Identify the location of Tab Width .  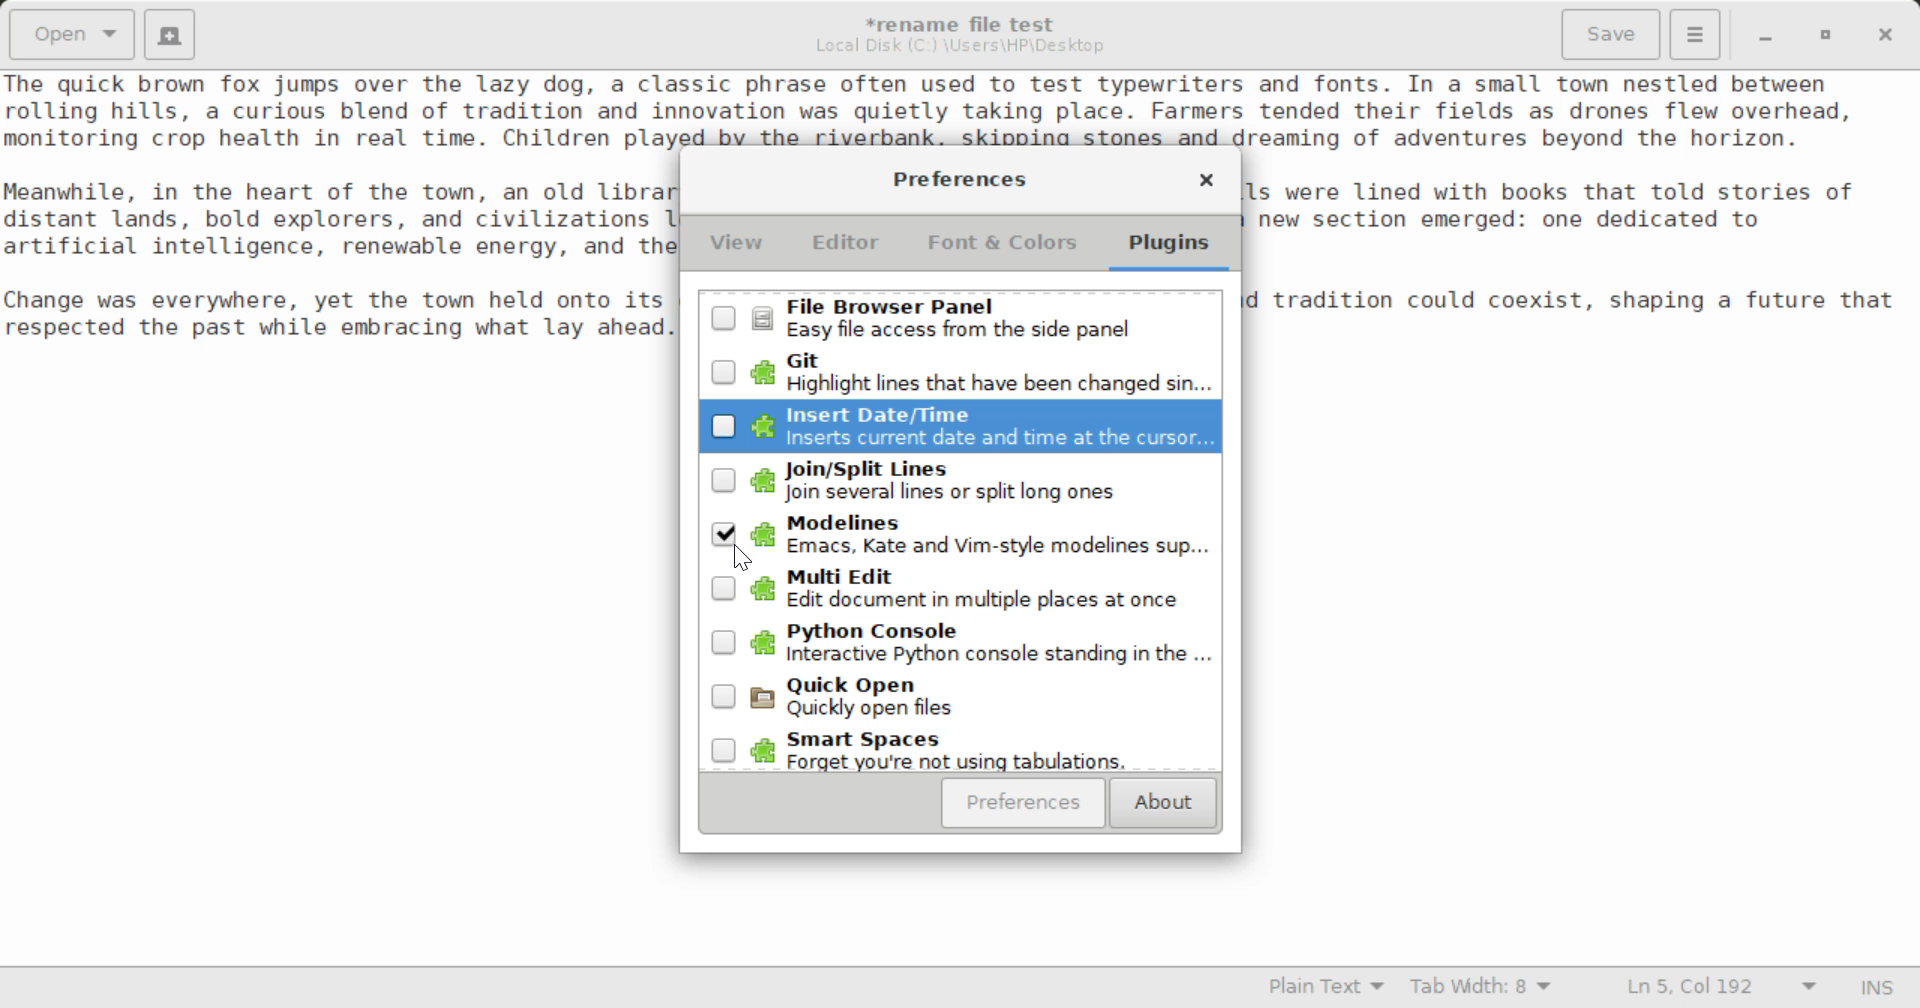
(1484, 989).